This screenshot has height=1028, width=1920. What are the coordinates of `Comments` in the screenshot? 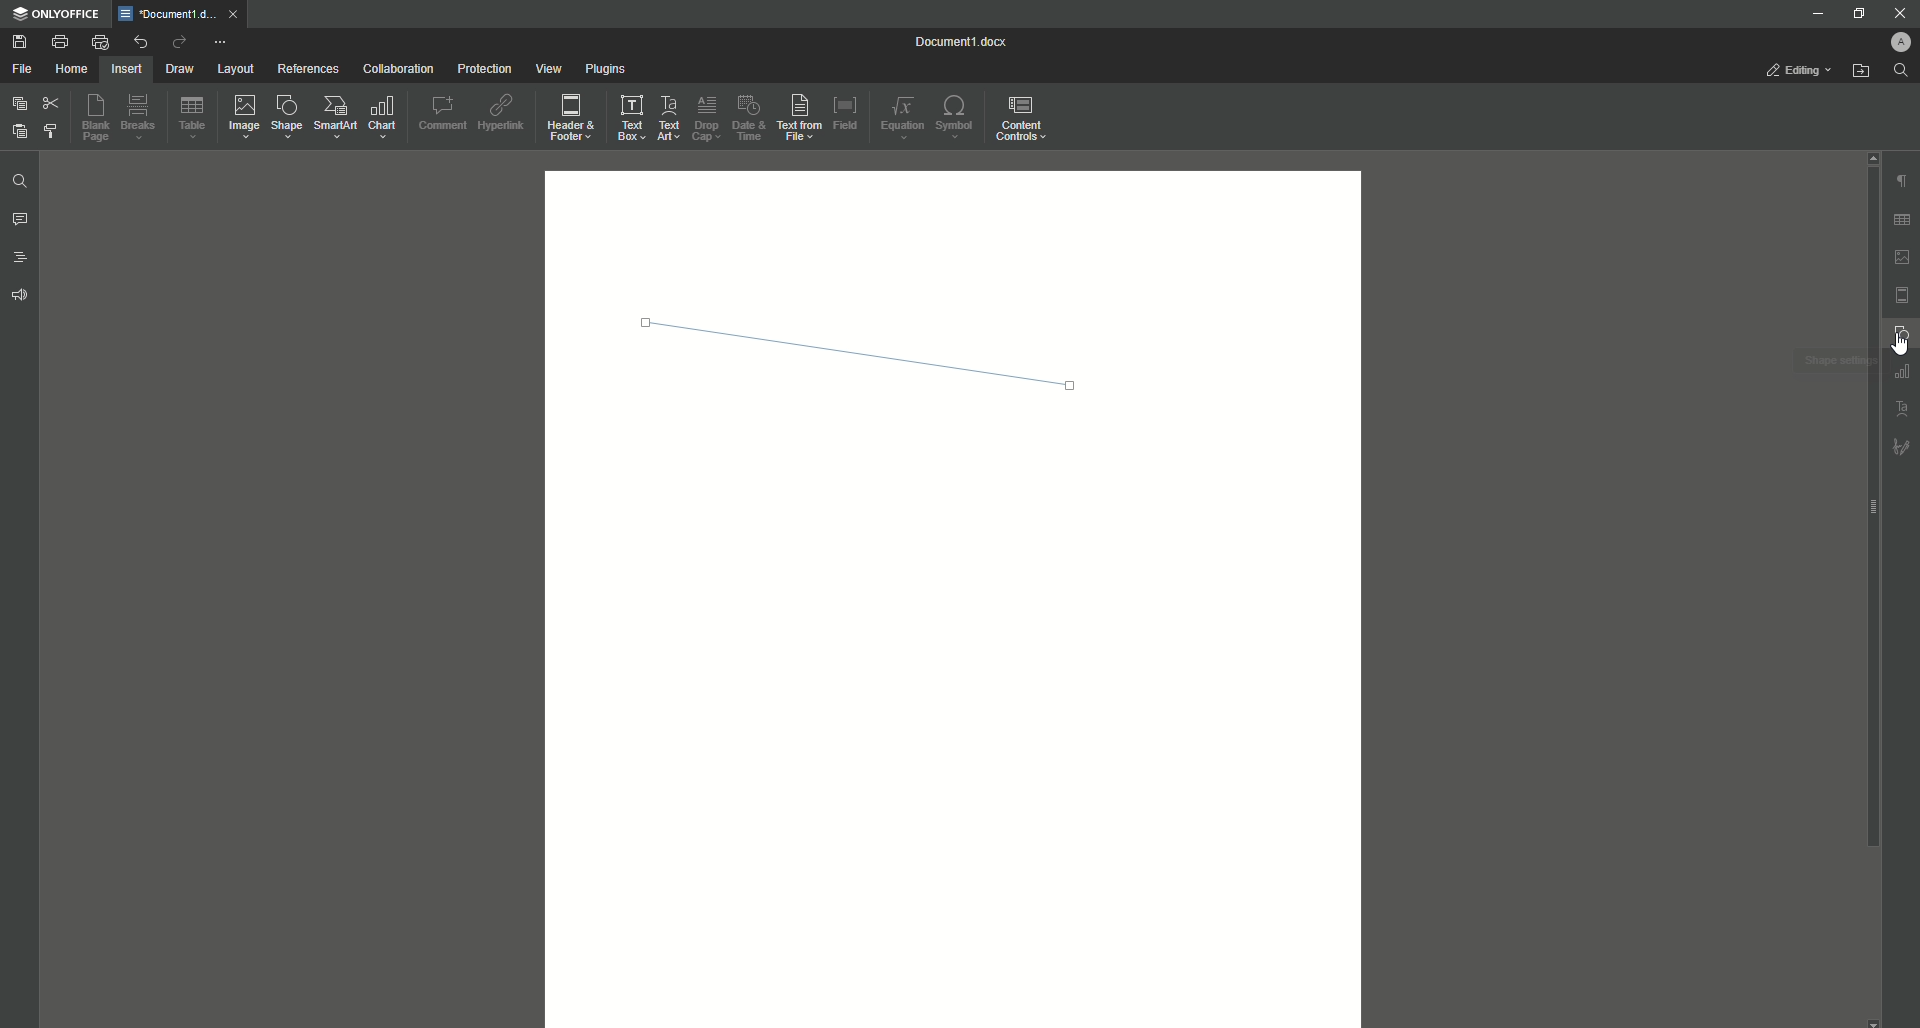 It's located at (20, 222).